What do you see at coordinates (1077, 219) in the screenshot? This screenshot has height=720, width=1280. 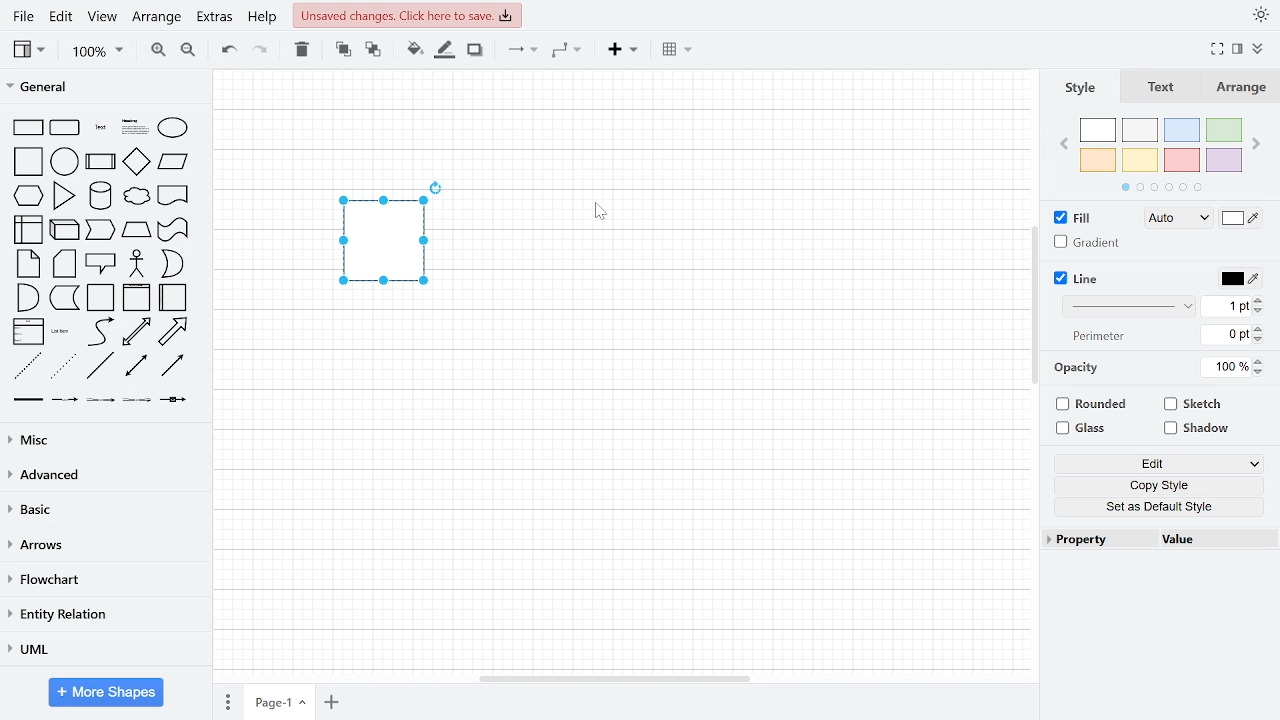 I see `fill` at bounding box center [1077, 219].